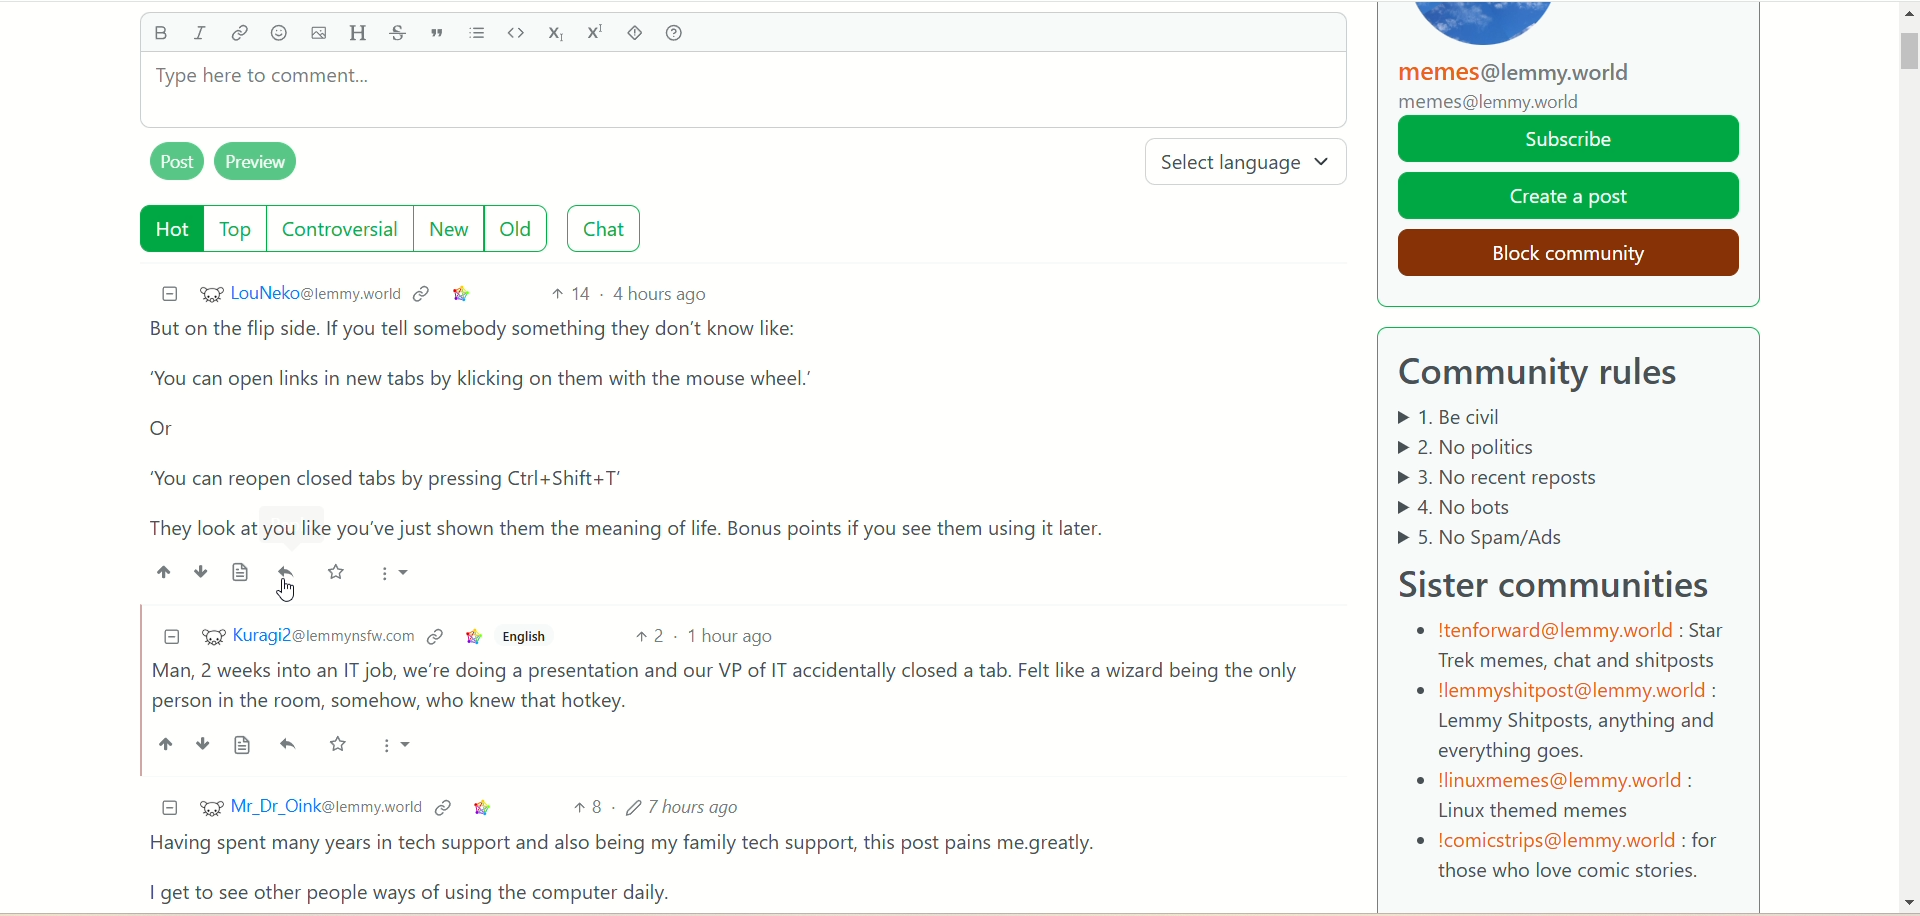  What do you see at coordinates (1255, 164) in the screenshot?
I see `select language` at bounding box center [1255, 164].